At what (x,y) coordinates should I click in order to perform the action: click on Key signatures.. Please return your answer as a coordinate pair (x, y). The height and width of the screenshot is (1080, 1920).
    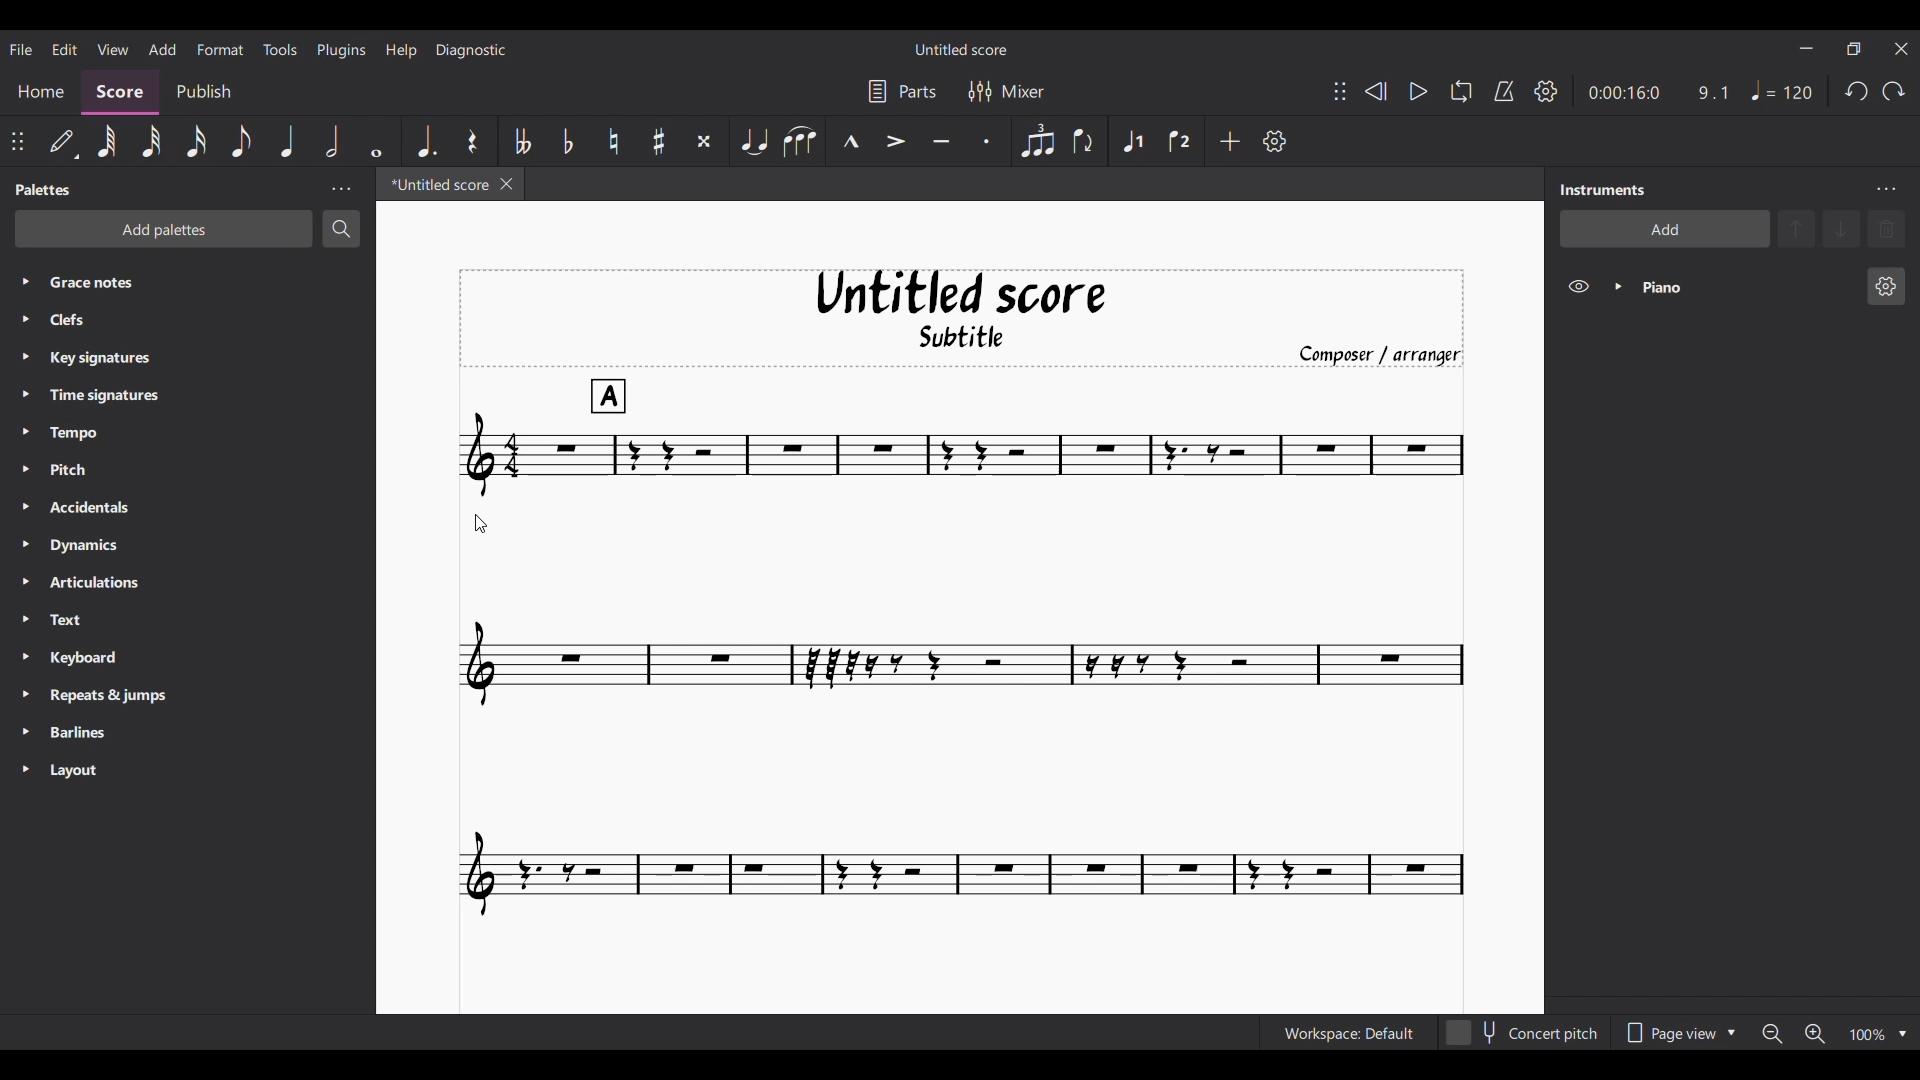
    Looking at the image, I should click on (117, 360).